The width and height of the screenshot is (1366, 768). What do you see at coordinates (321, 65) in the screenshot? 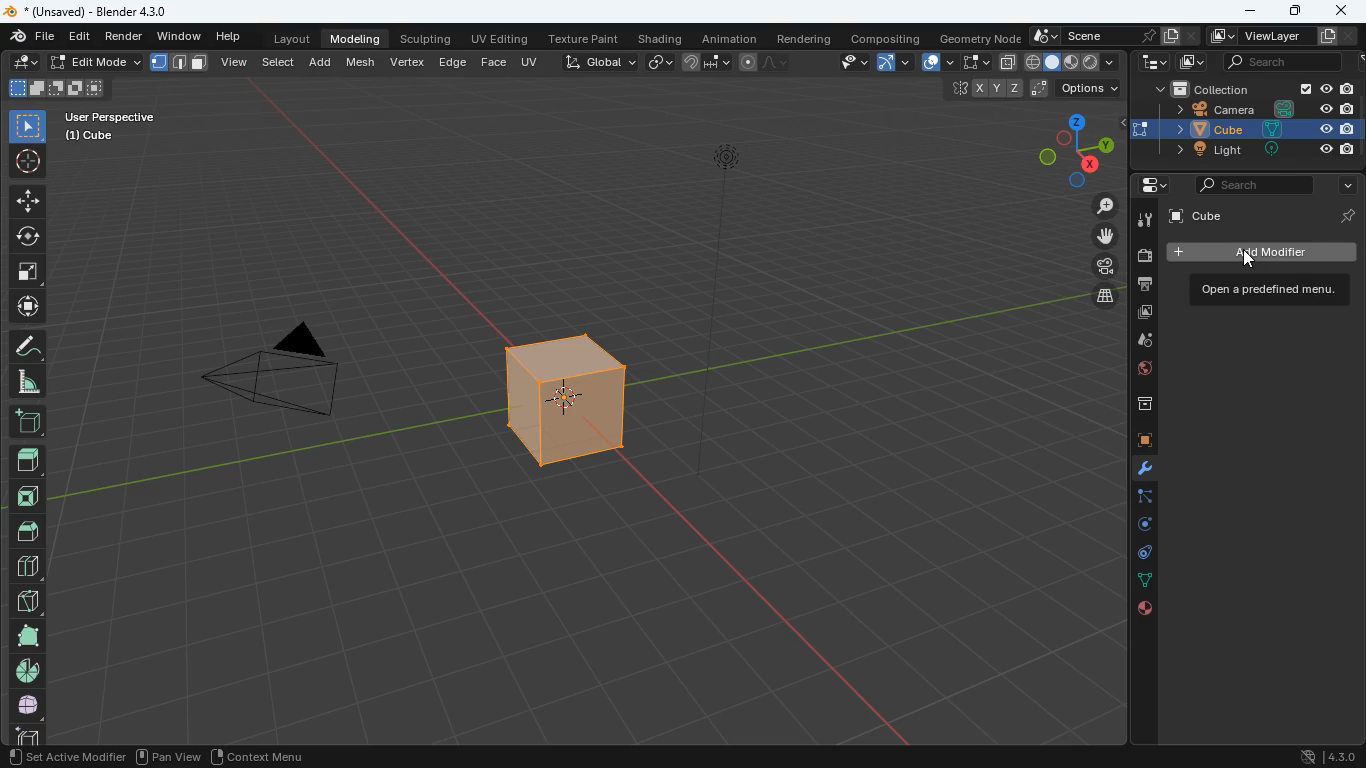
I see `add` at bounding box center [321, 65].